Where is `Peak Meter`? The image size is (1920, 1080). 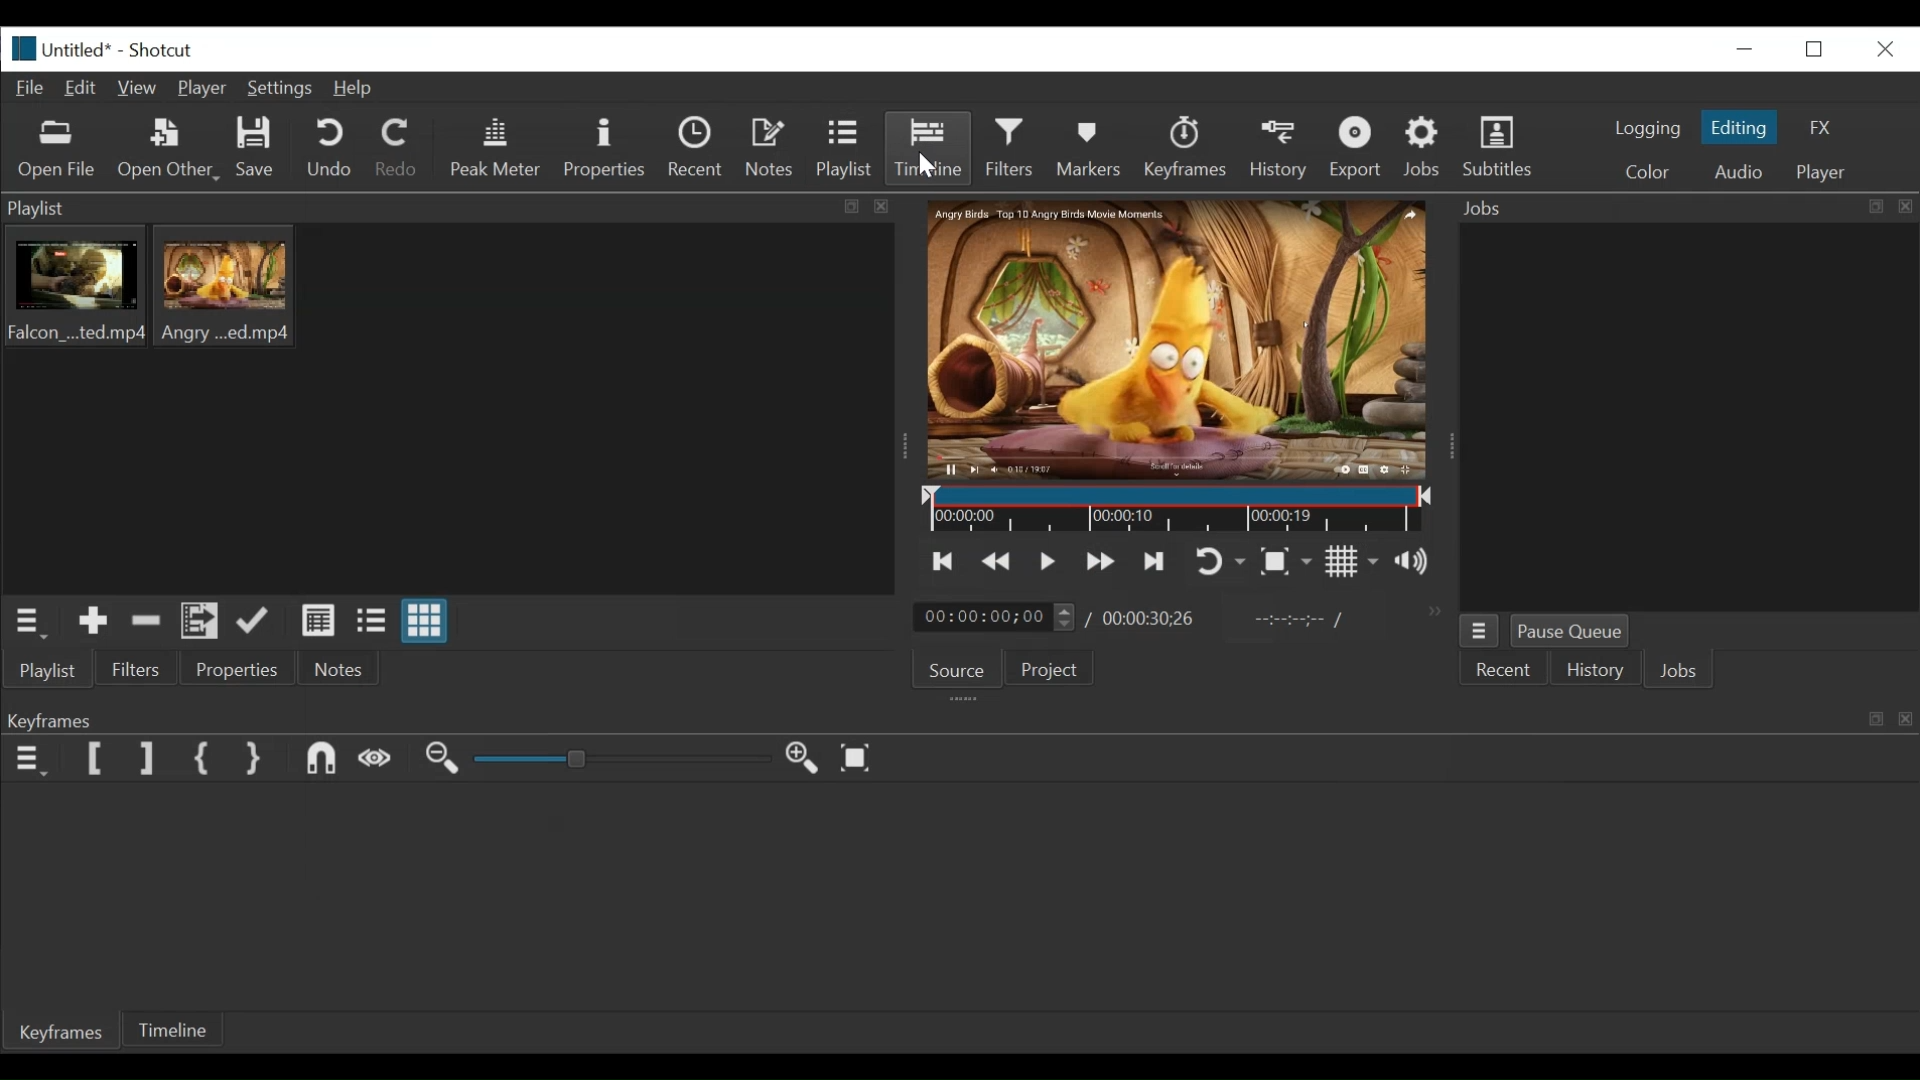 Peak Meter is located at coordinates (499, 148).